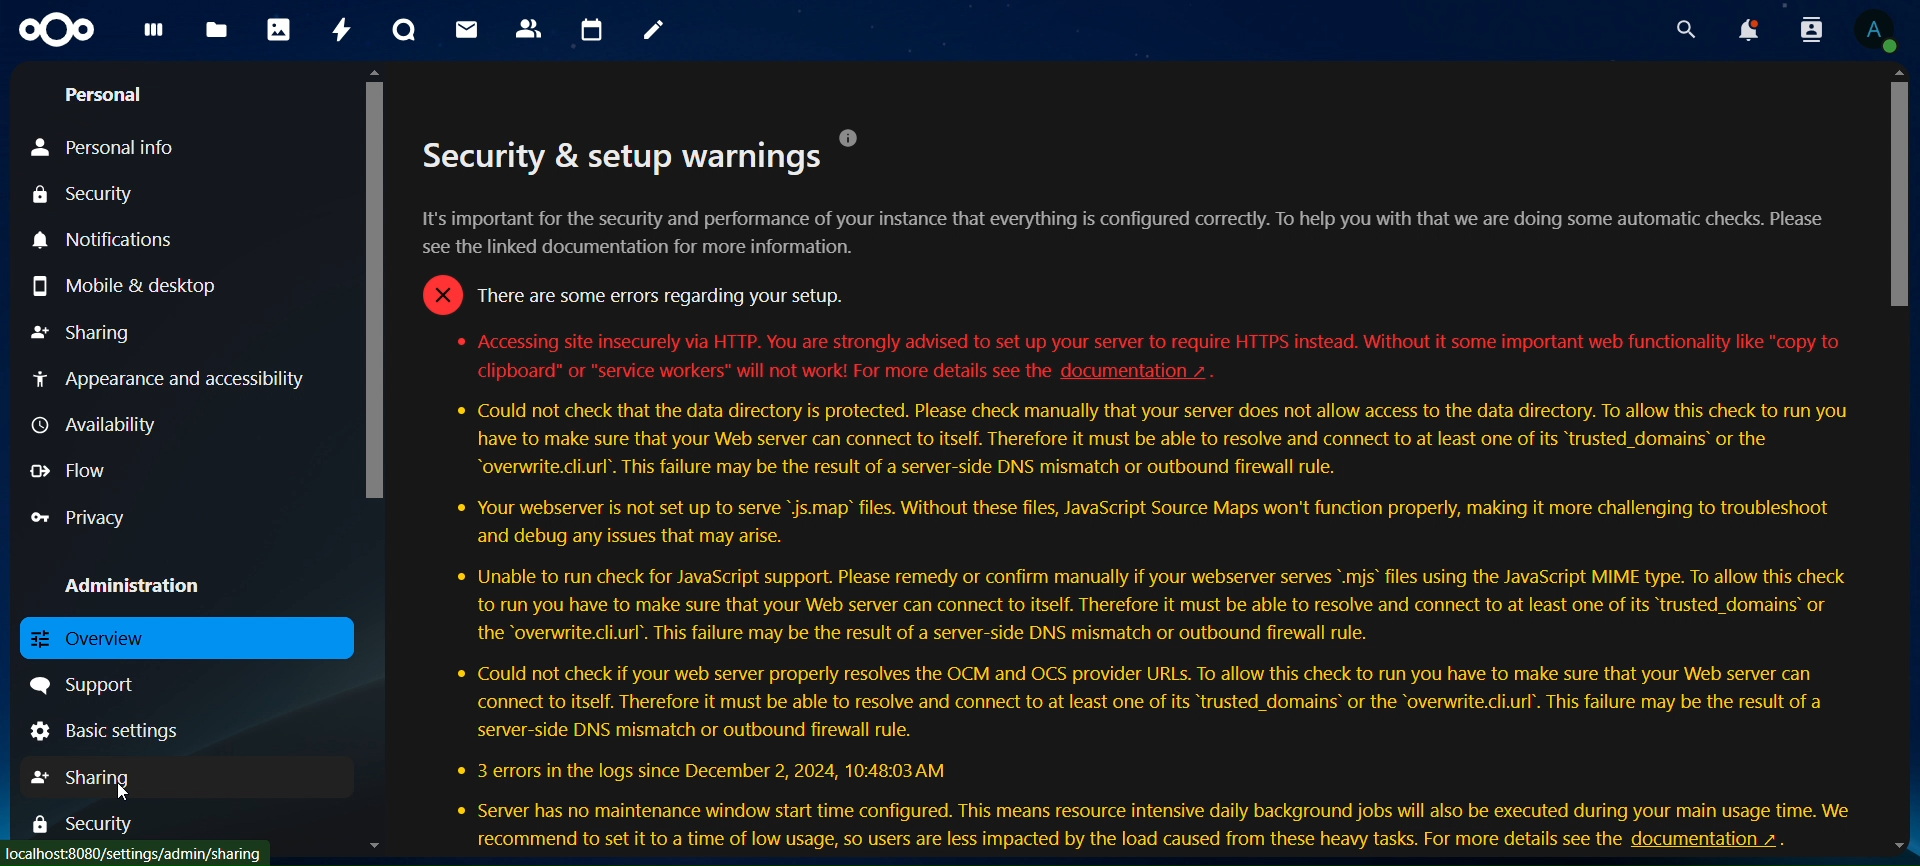 This screenshot has width=1920, height=866. I want to click on view profile, so click(1883, 30).